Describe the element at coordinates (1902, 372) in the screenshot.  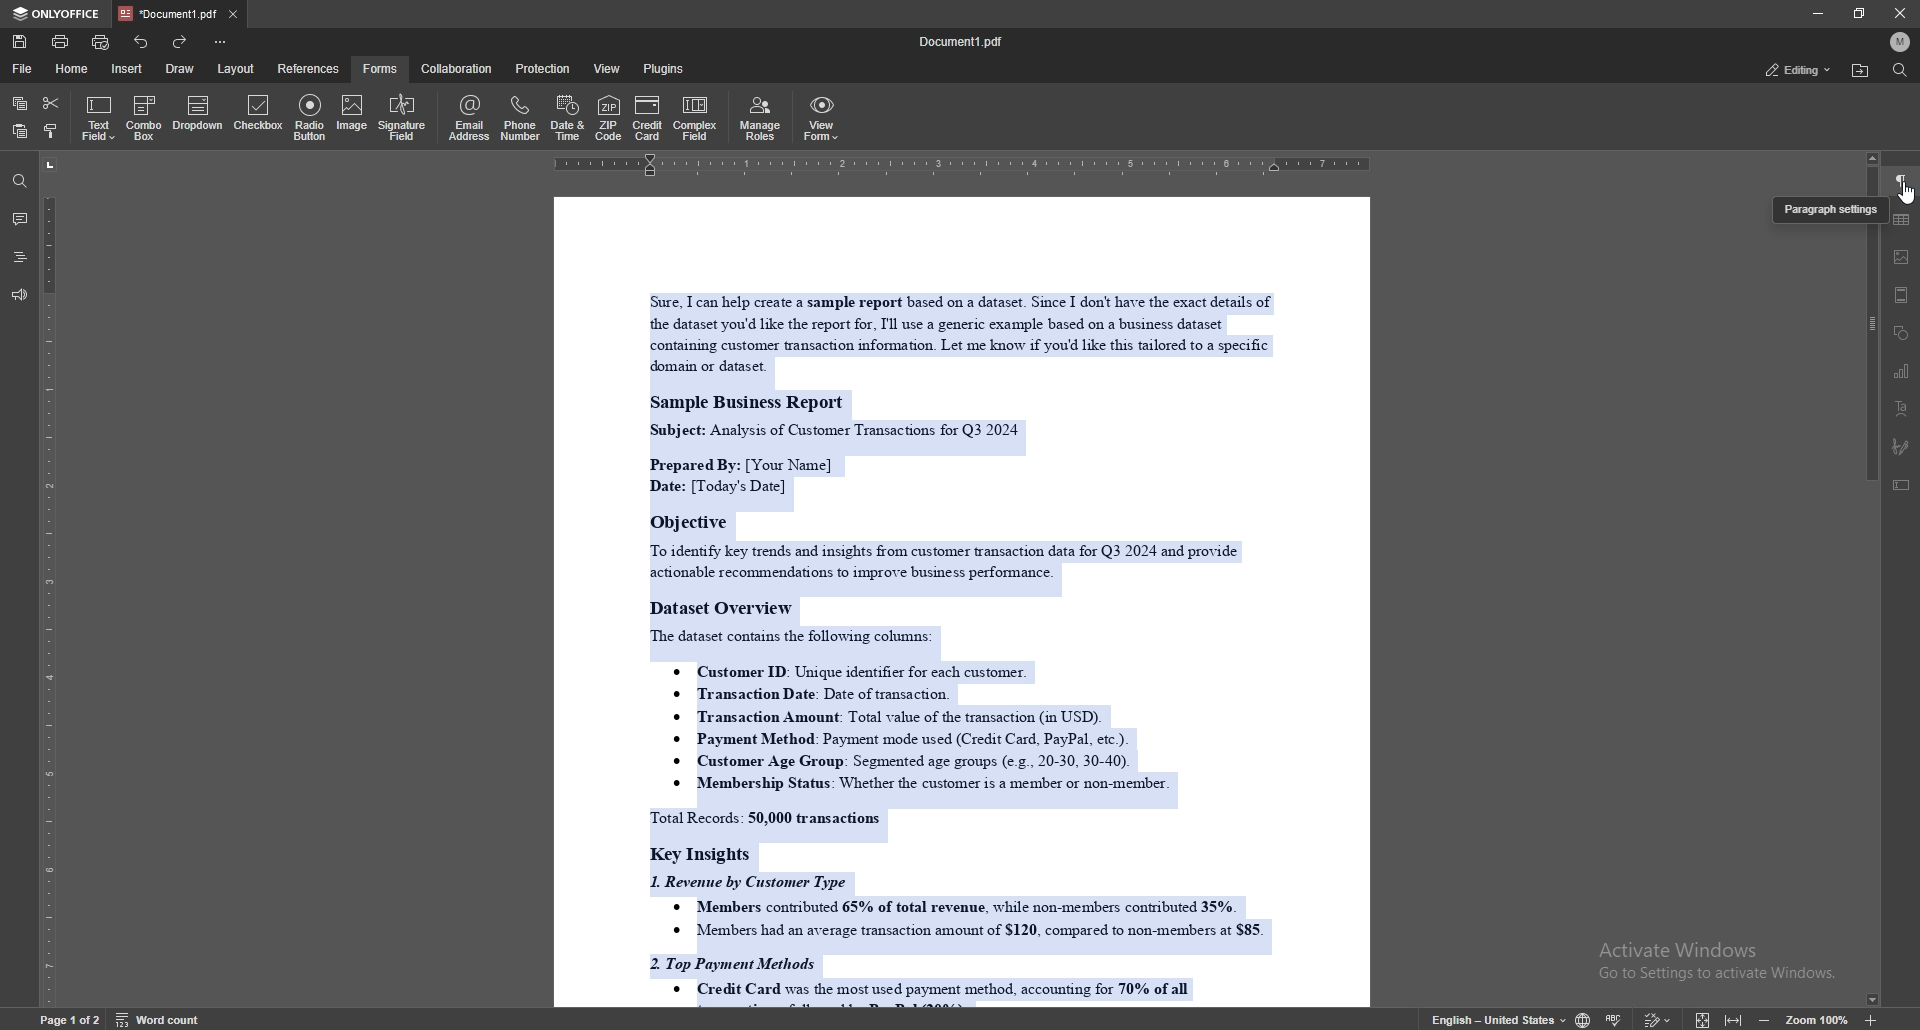
I see `chart` at that location.